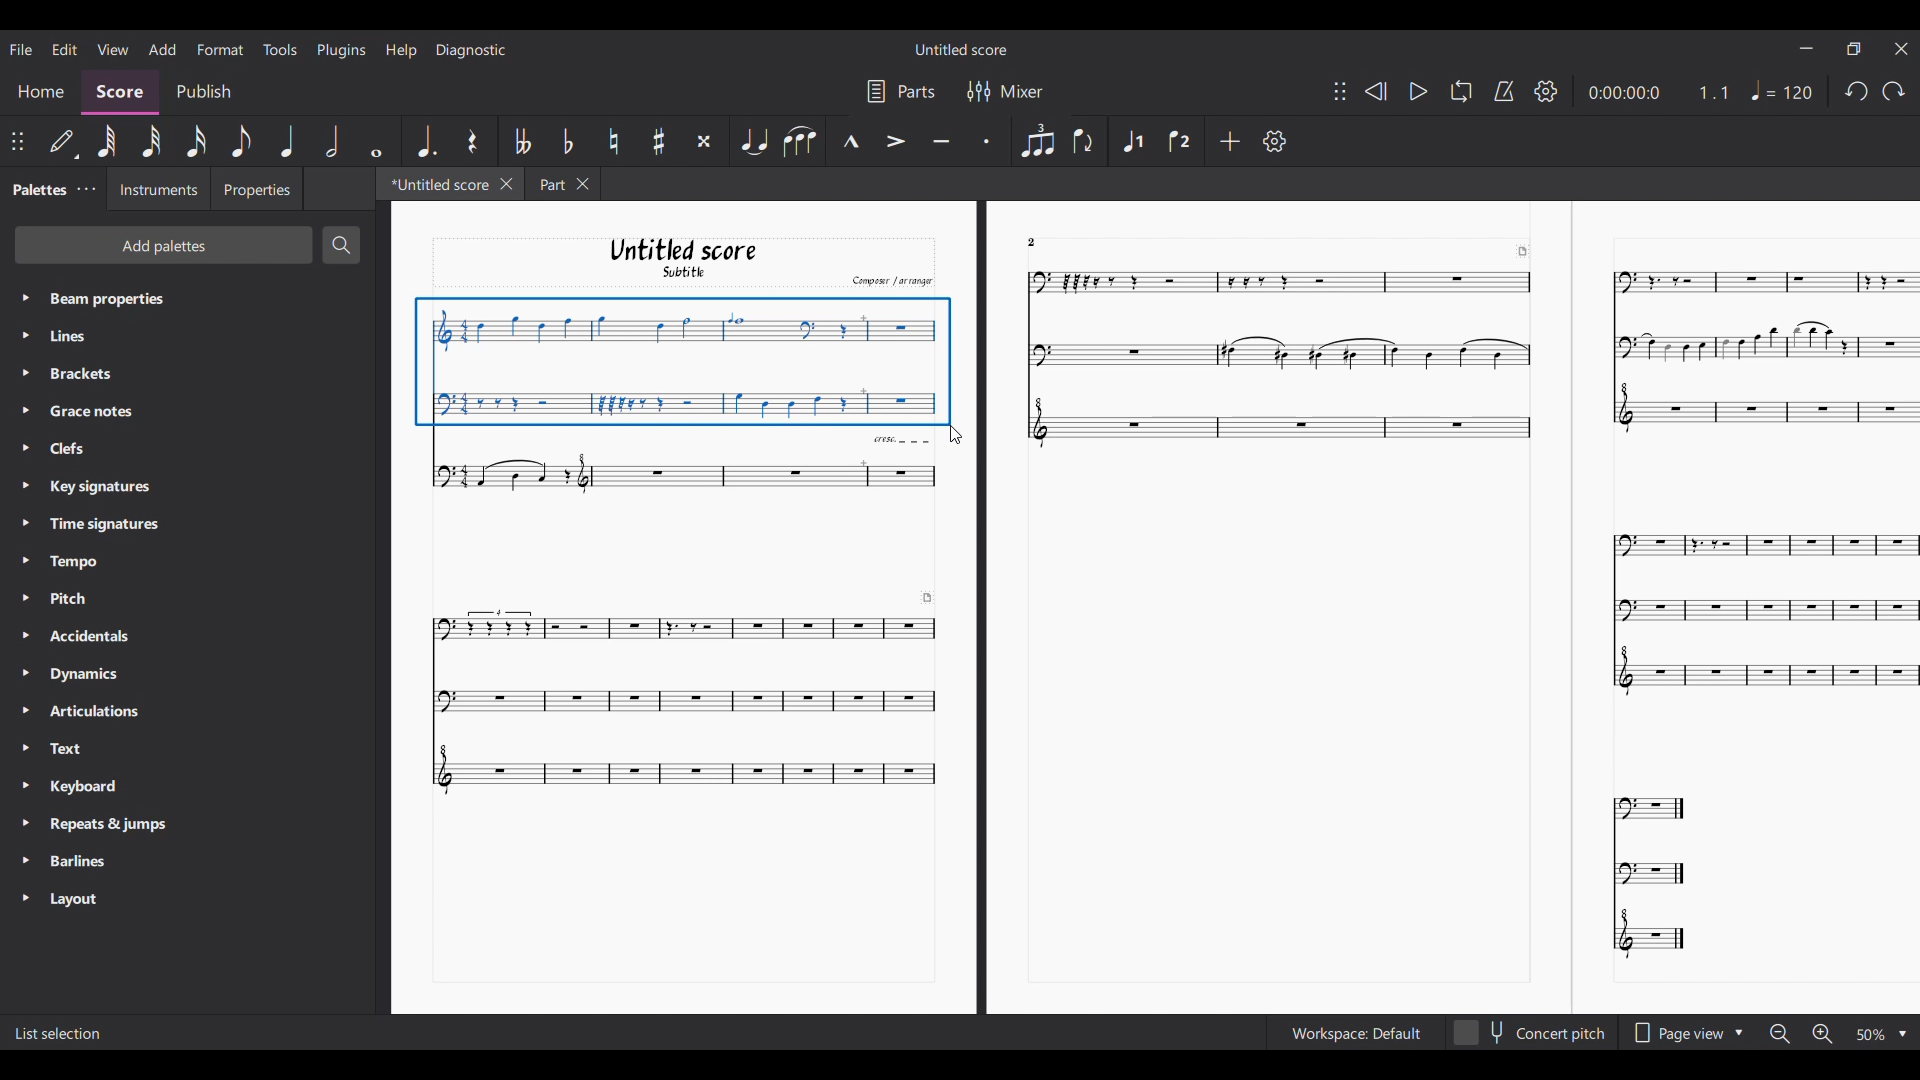 The height and width of the screenshot is (1080, 1920). I want to click on Selection made by cursor, so click(682, 359).